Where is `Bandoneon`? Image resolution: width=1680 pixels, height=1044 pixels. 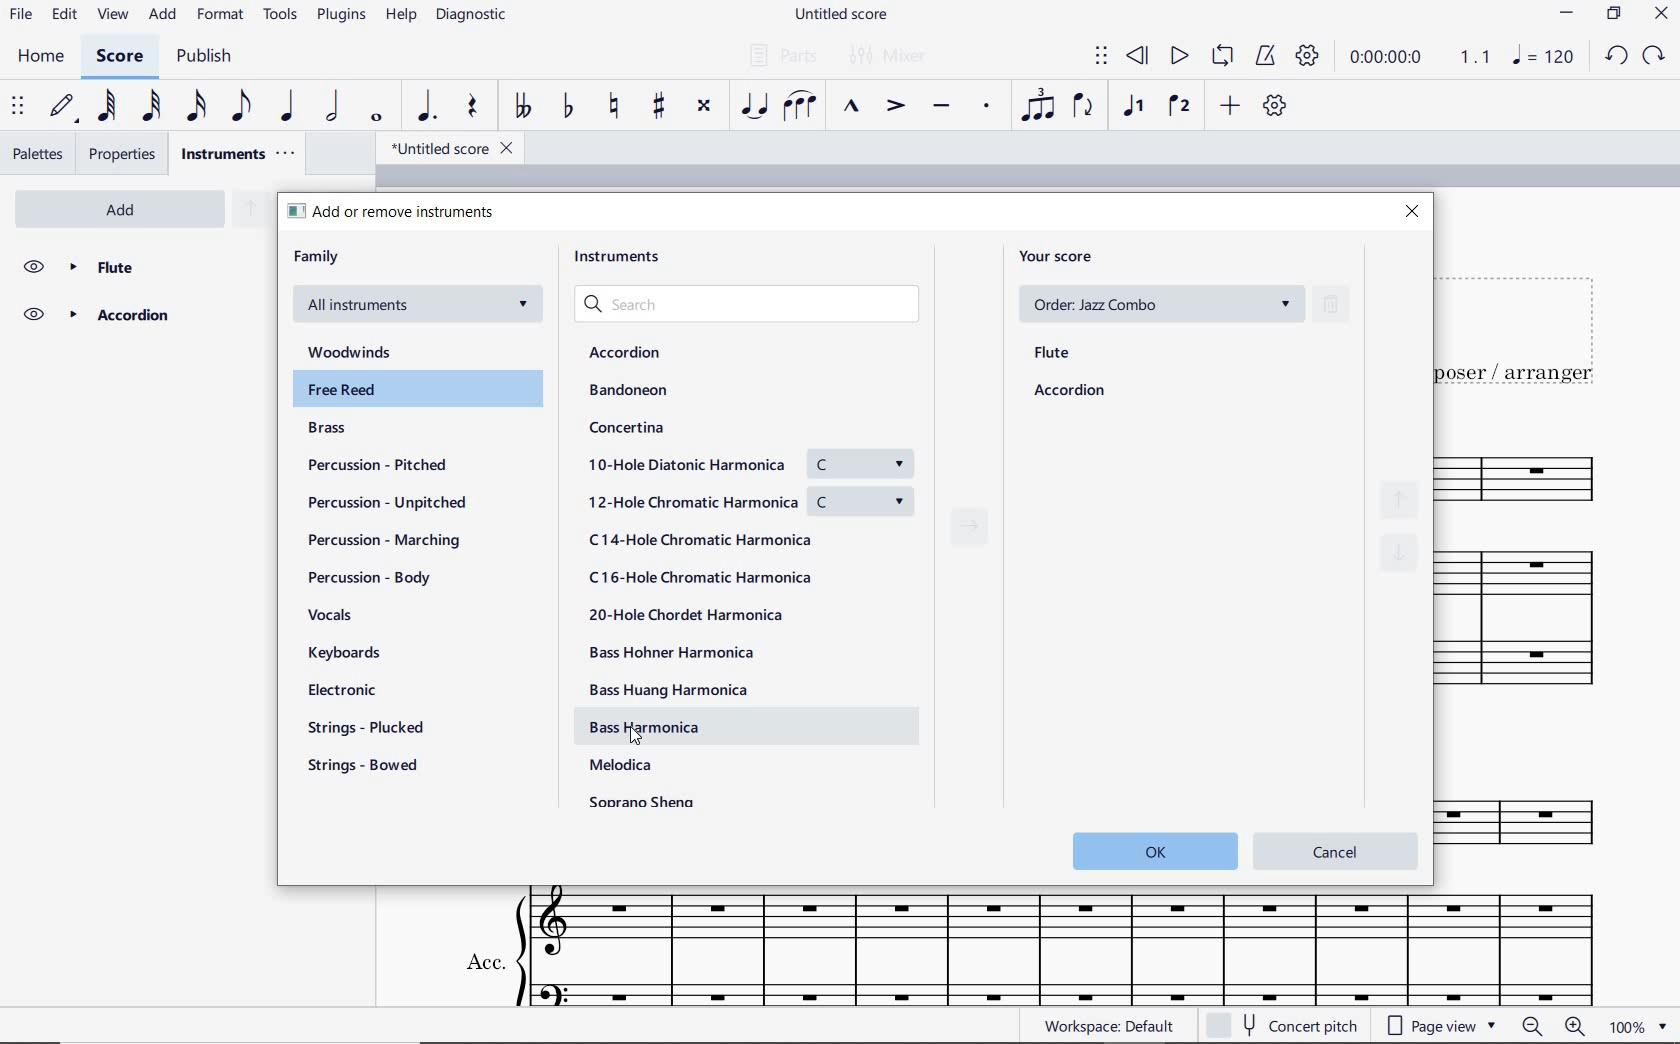
Bandoneon is located at coordinates (630, 392).